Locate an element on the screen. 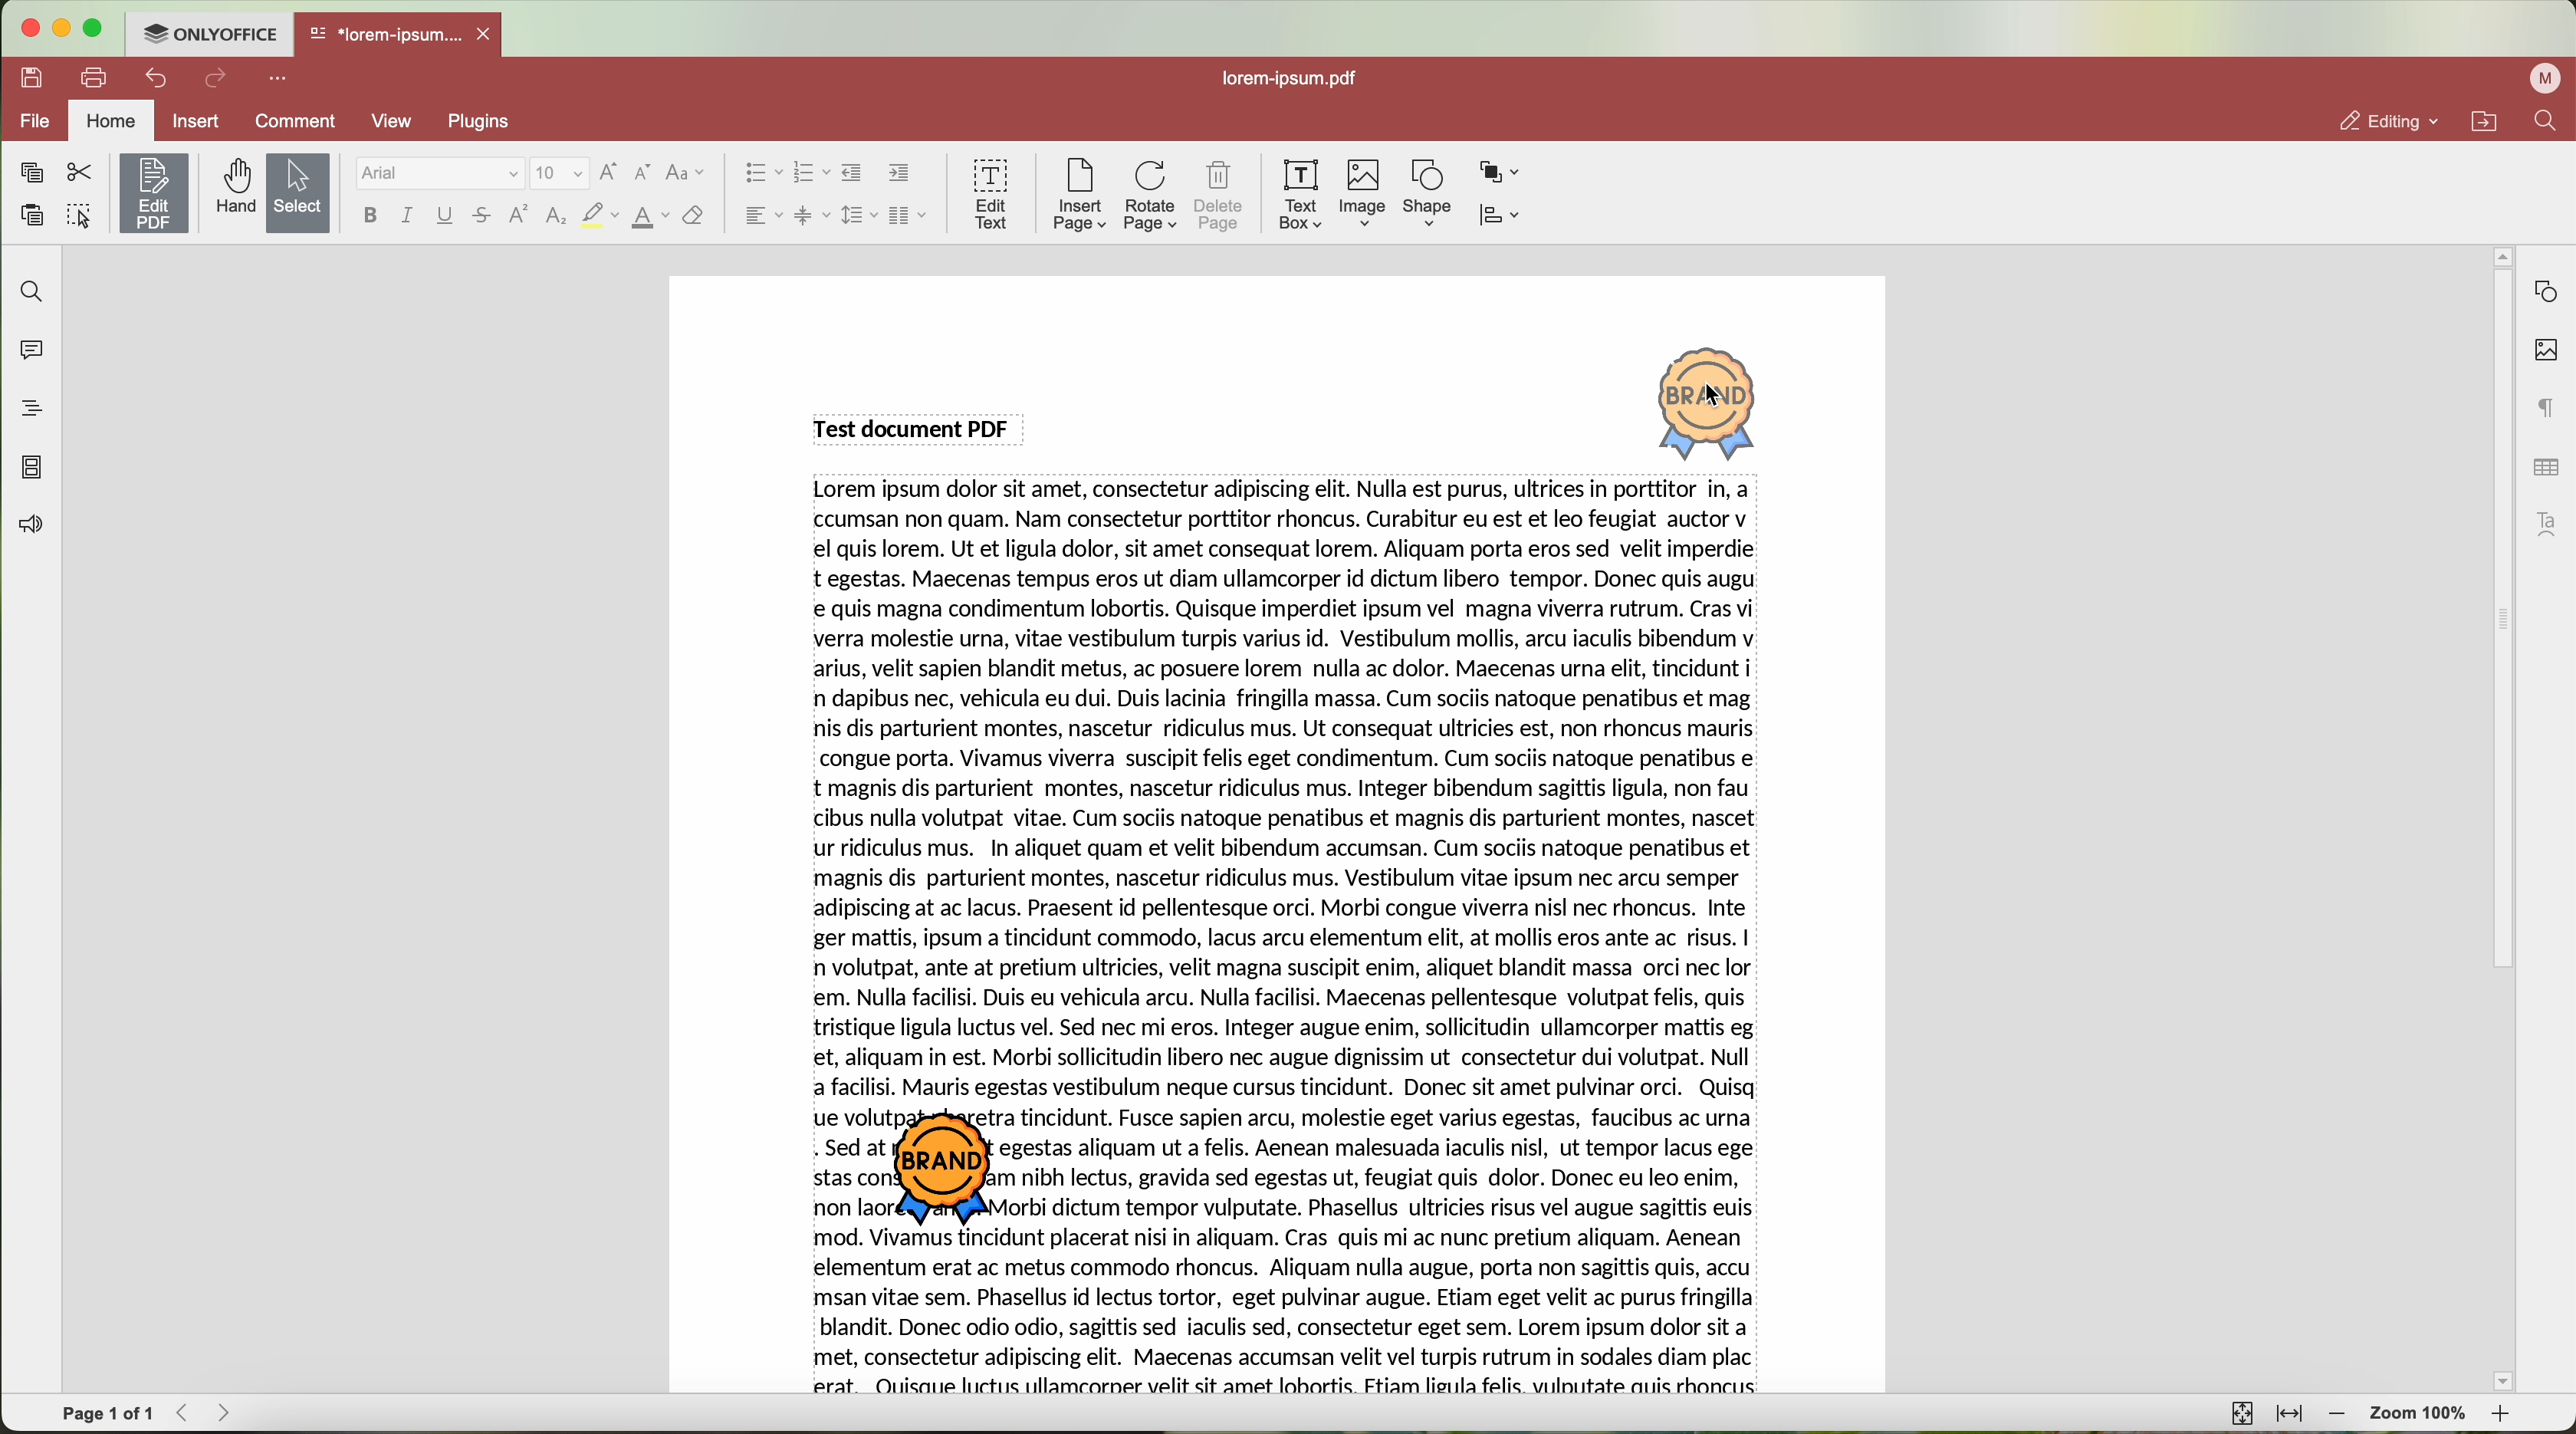  zoom in is located at coordinates (2503, 1418).